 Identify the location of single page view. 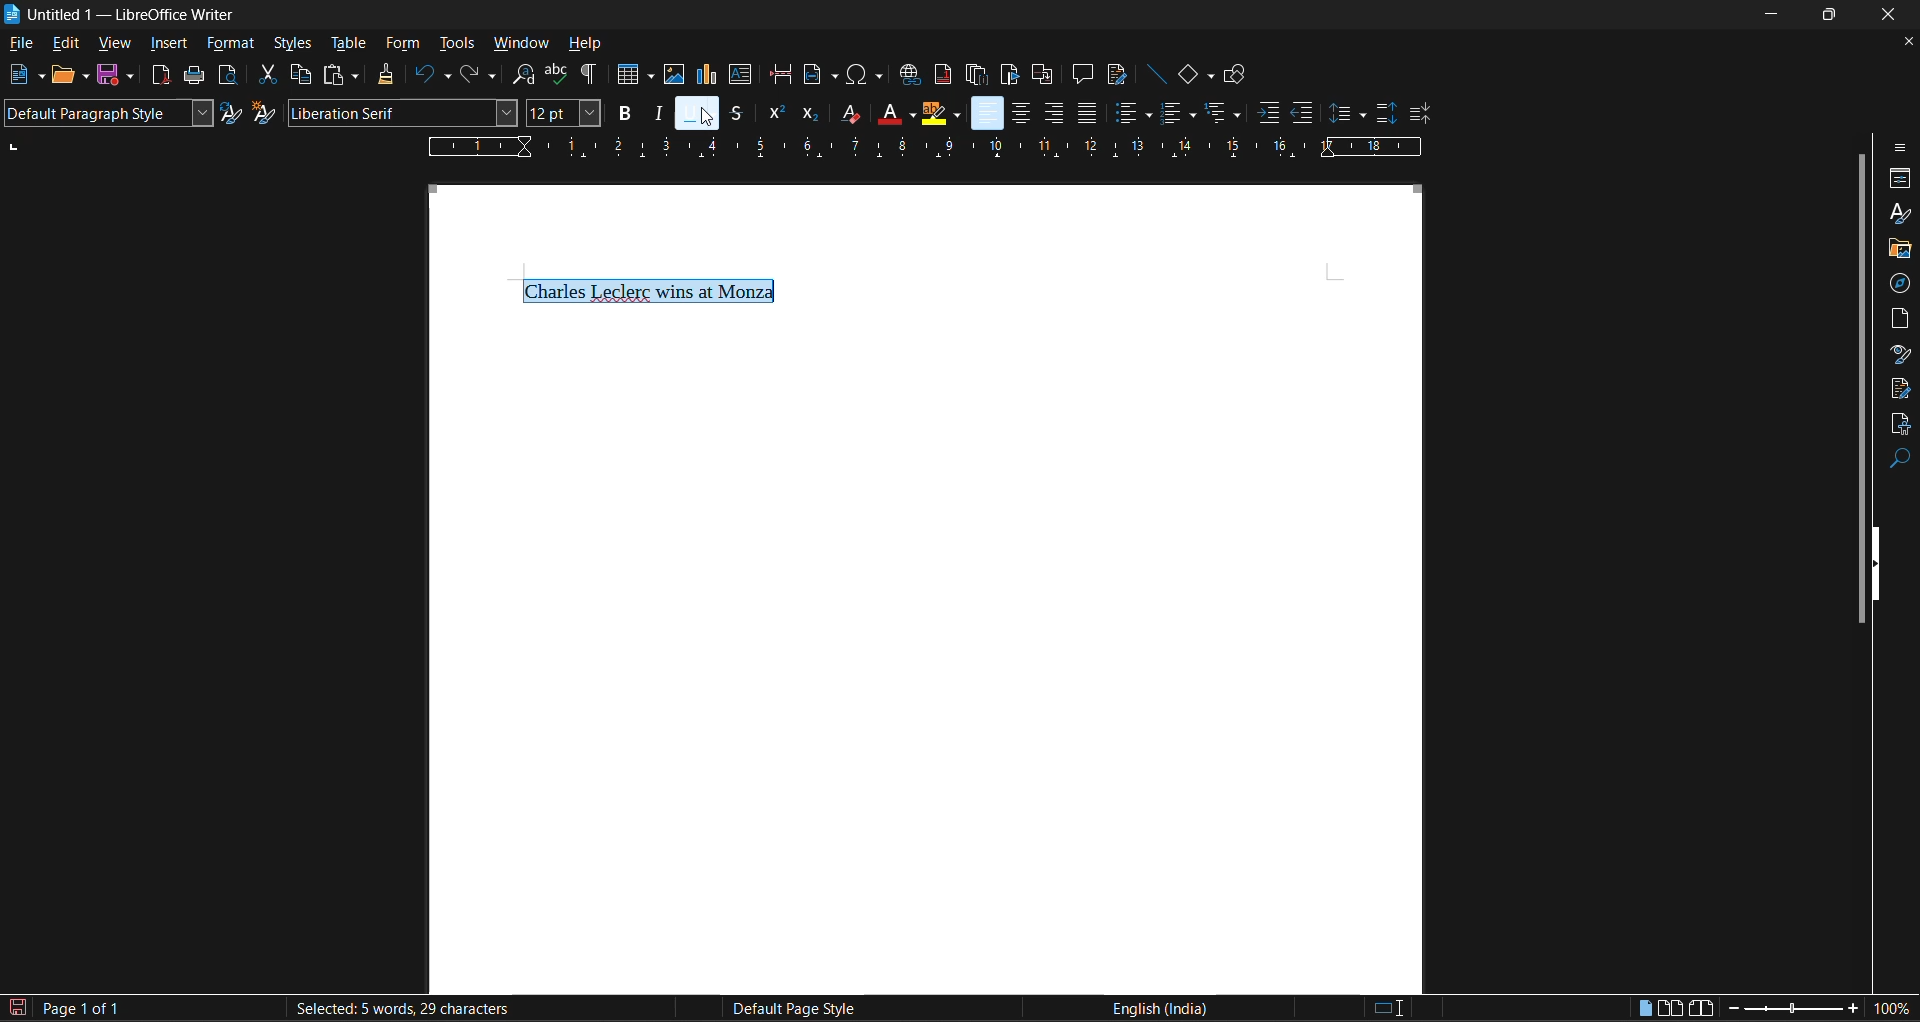
(1646, 1010).